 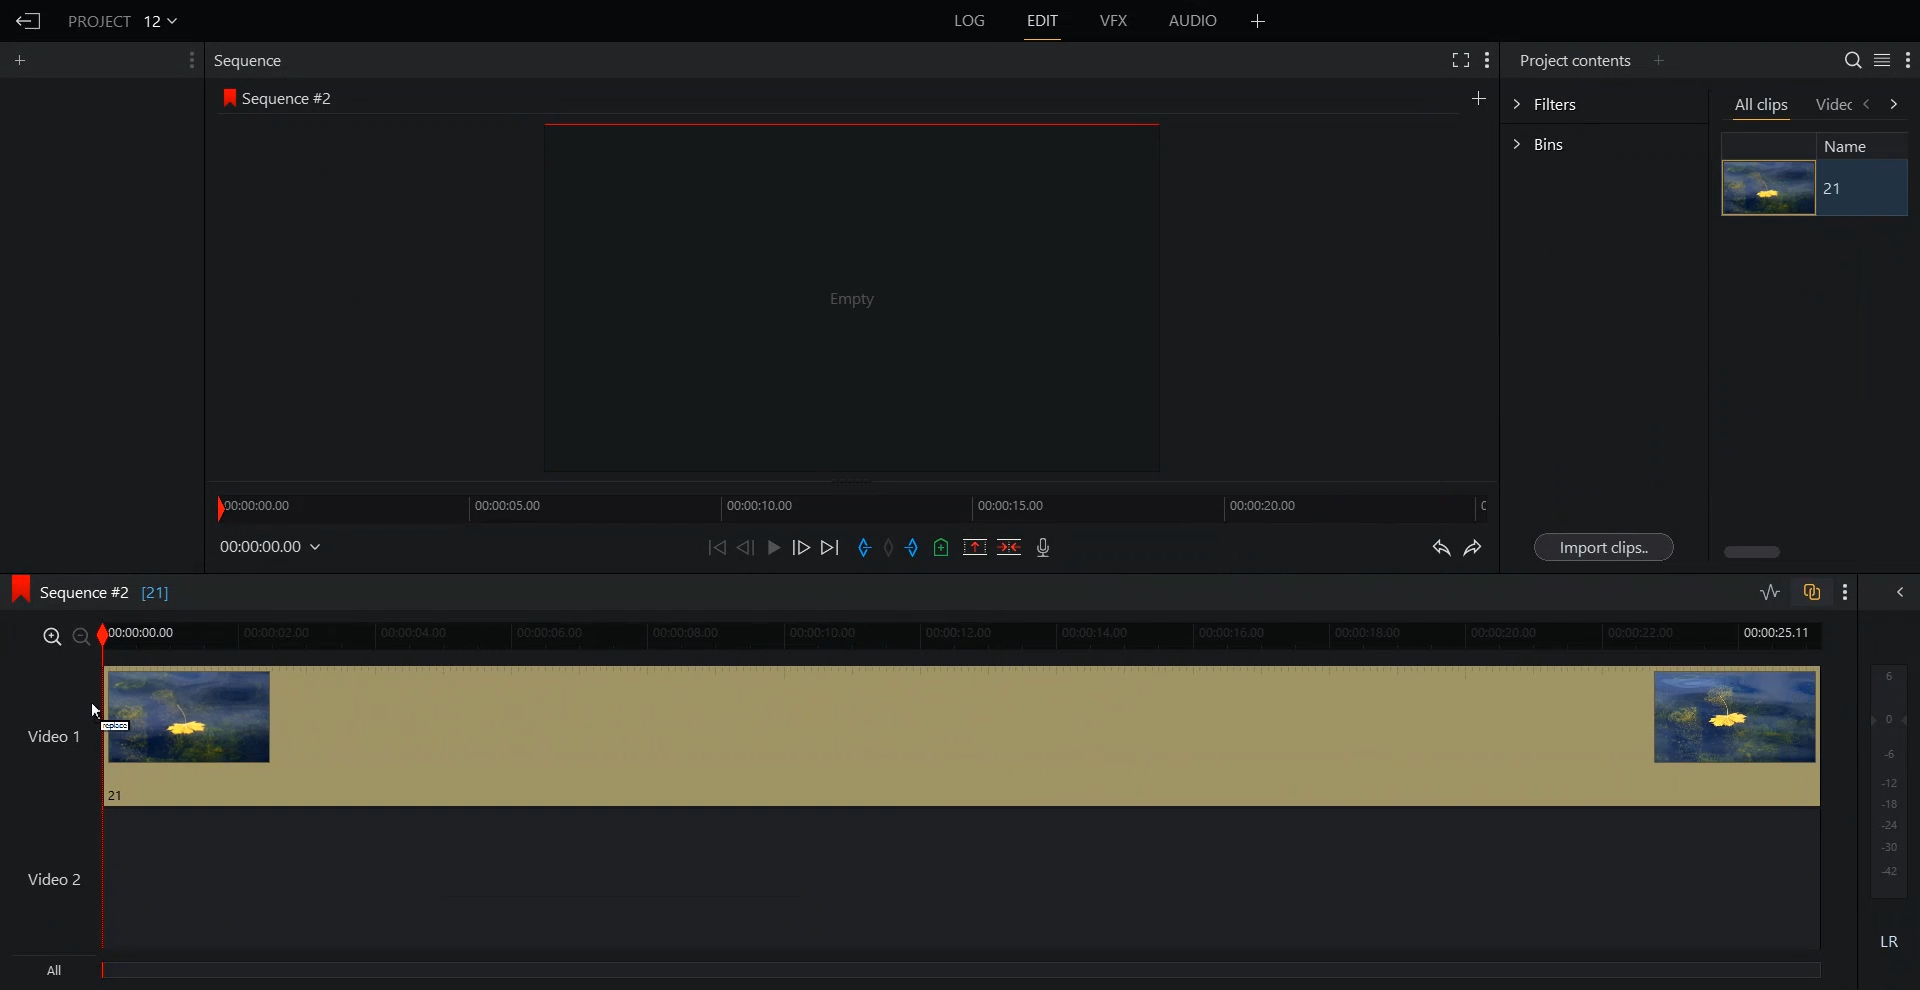 I want to click on 00:00:00.00 , so click(x=273, y=546).